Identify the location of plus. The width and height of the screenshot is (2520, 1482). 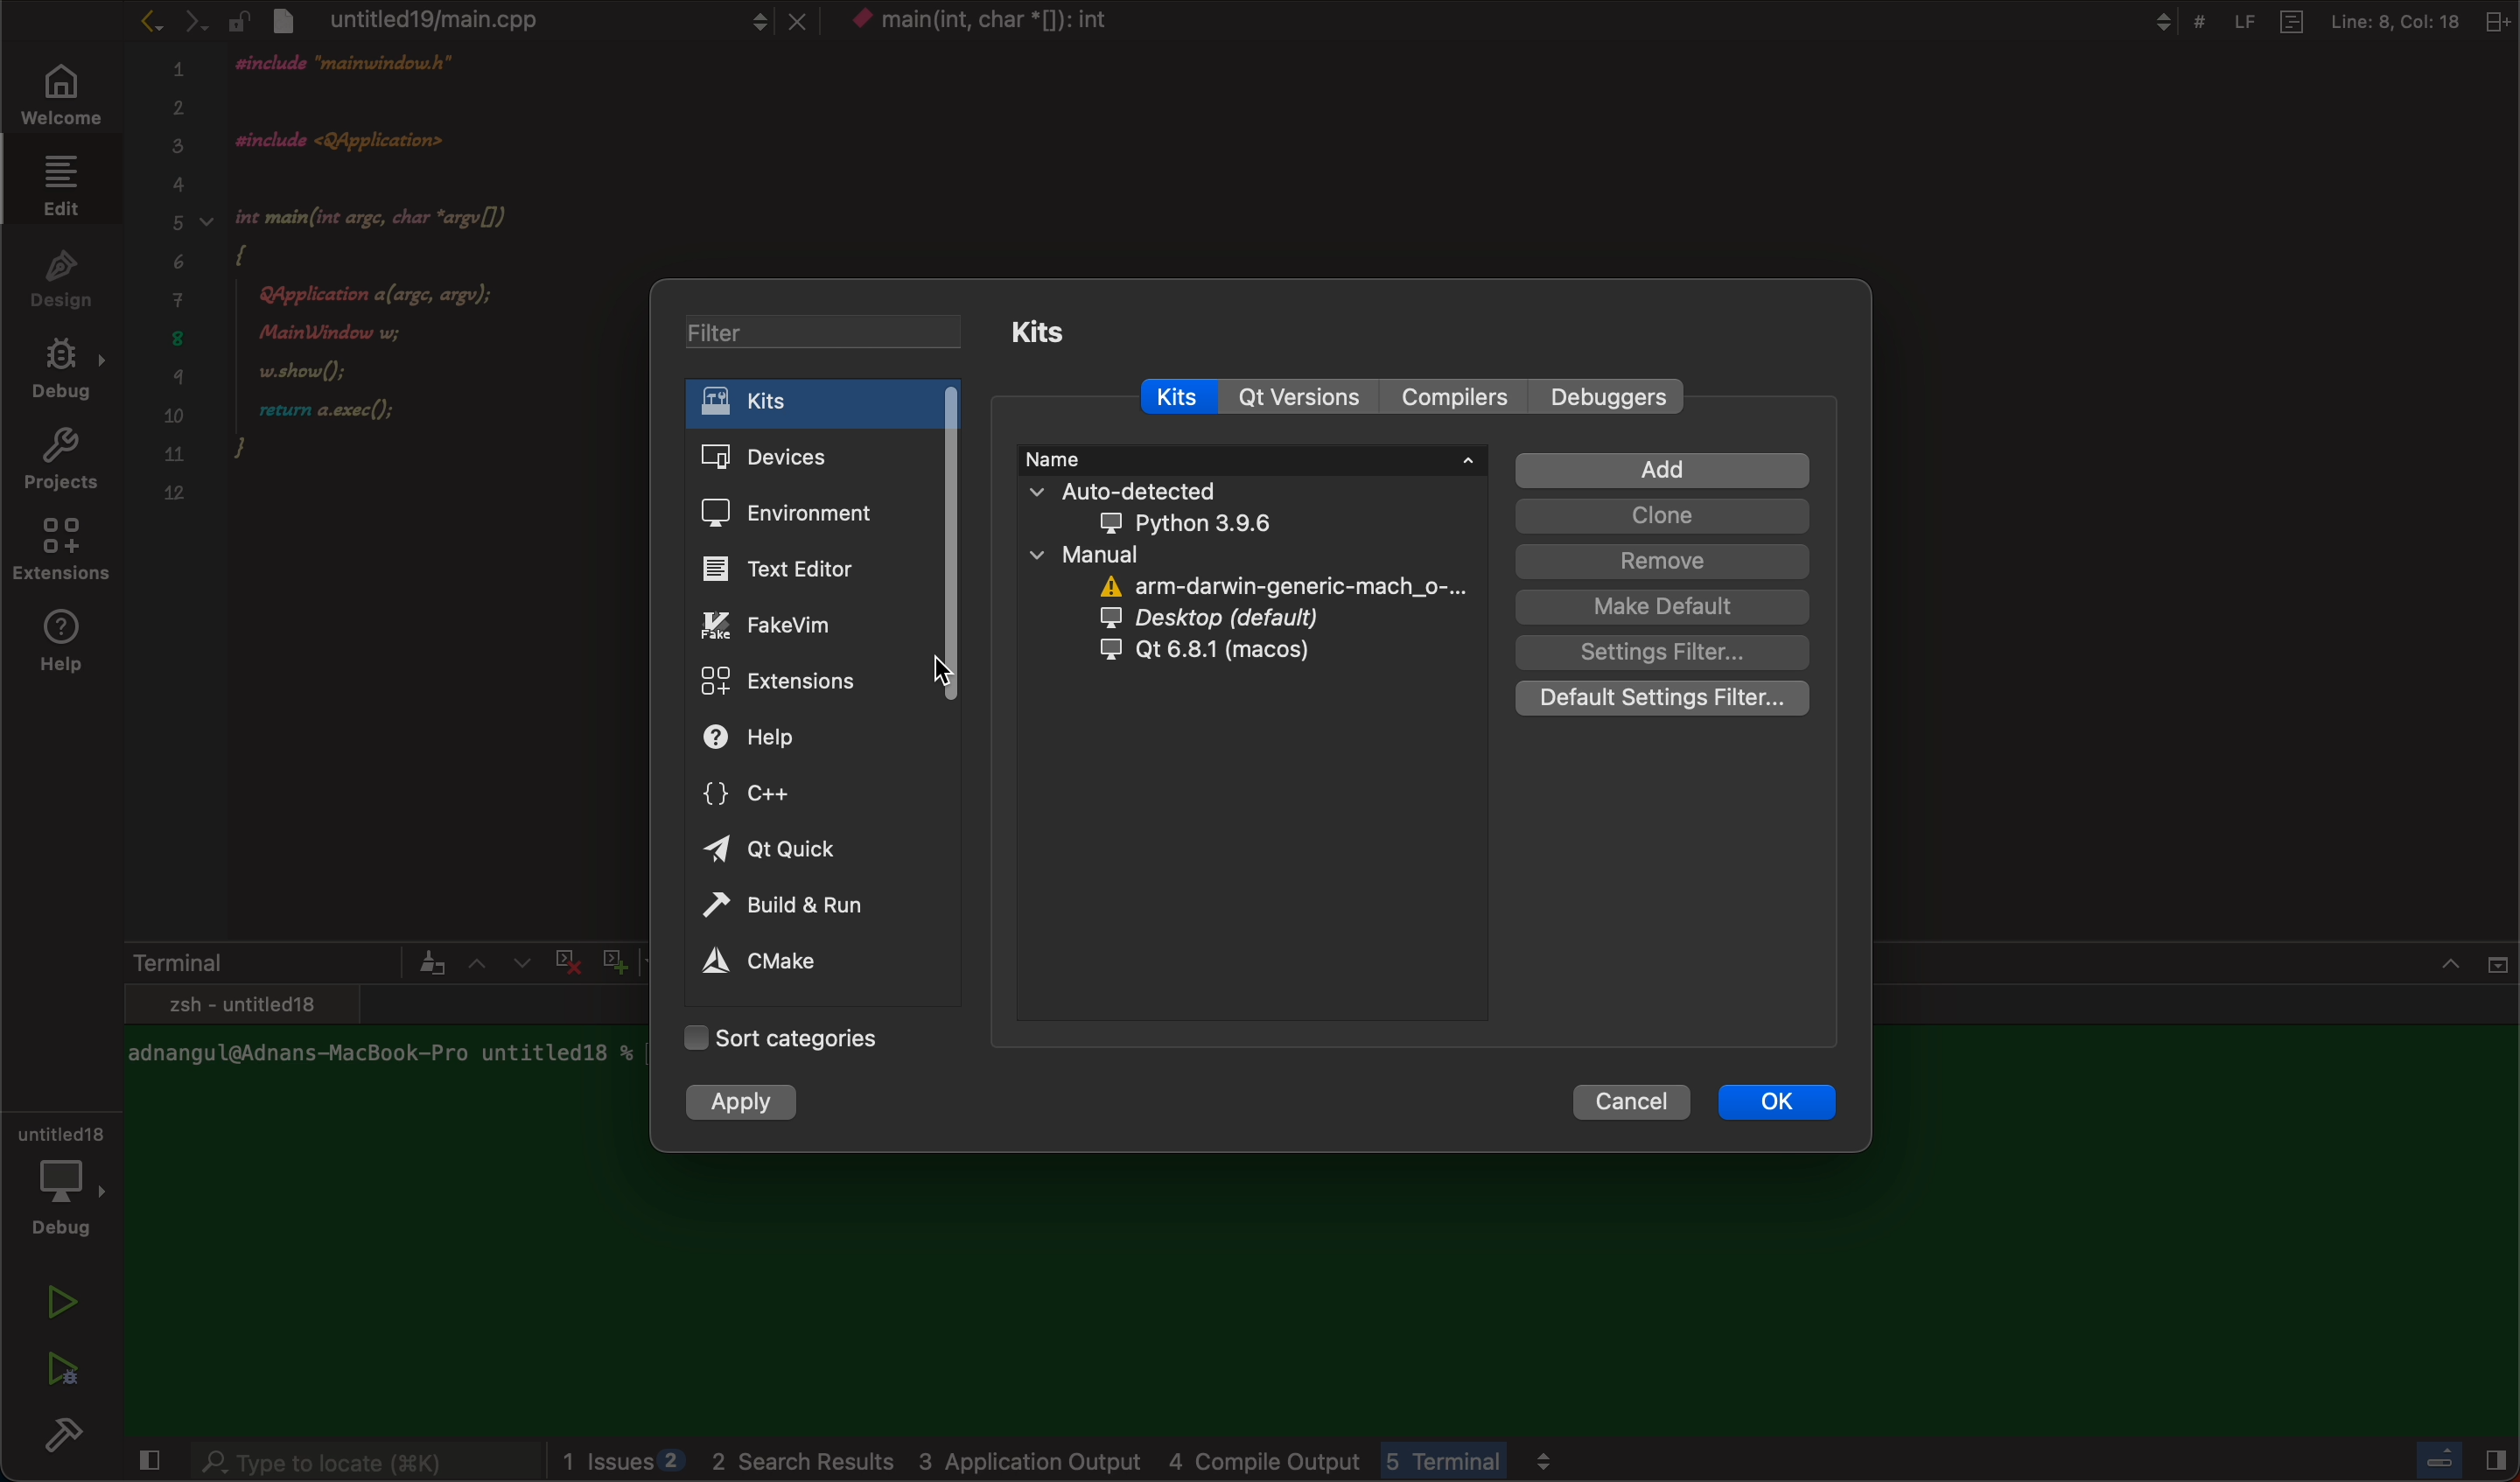
(610, 958).